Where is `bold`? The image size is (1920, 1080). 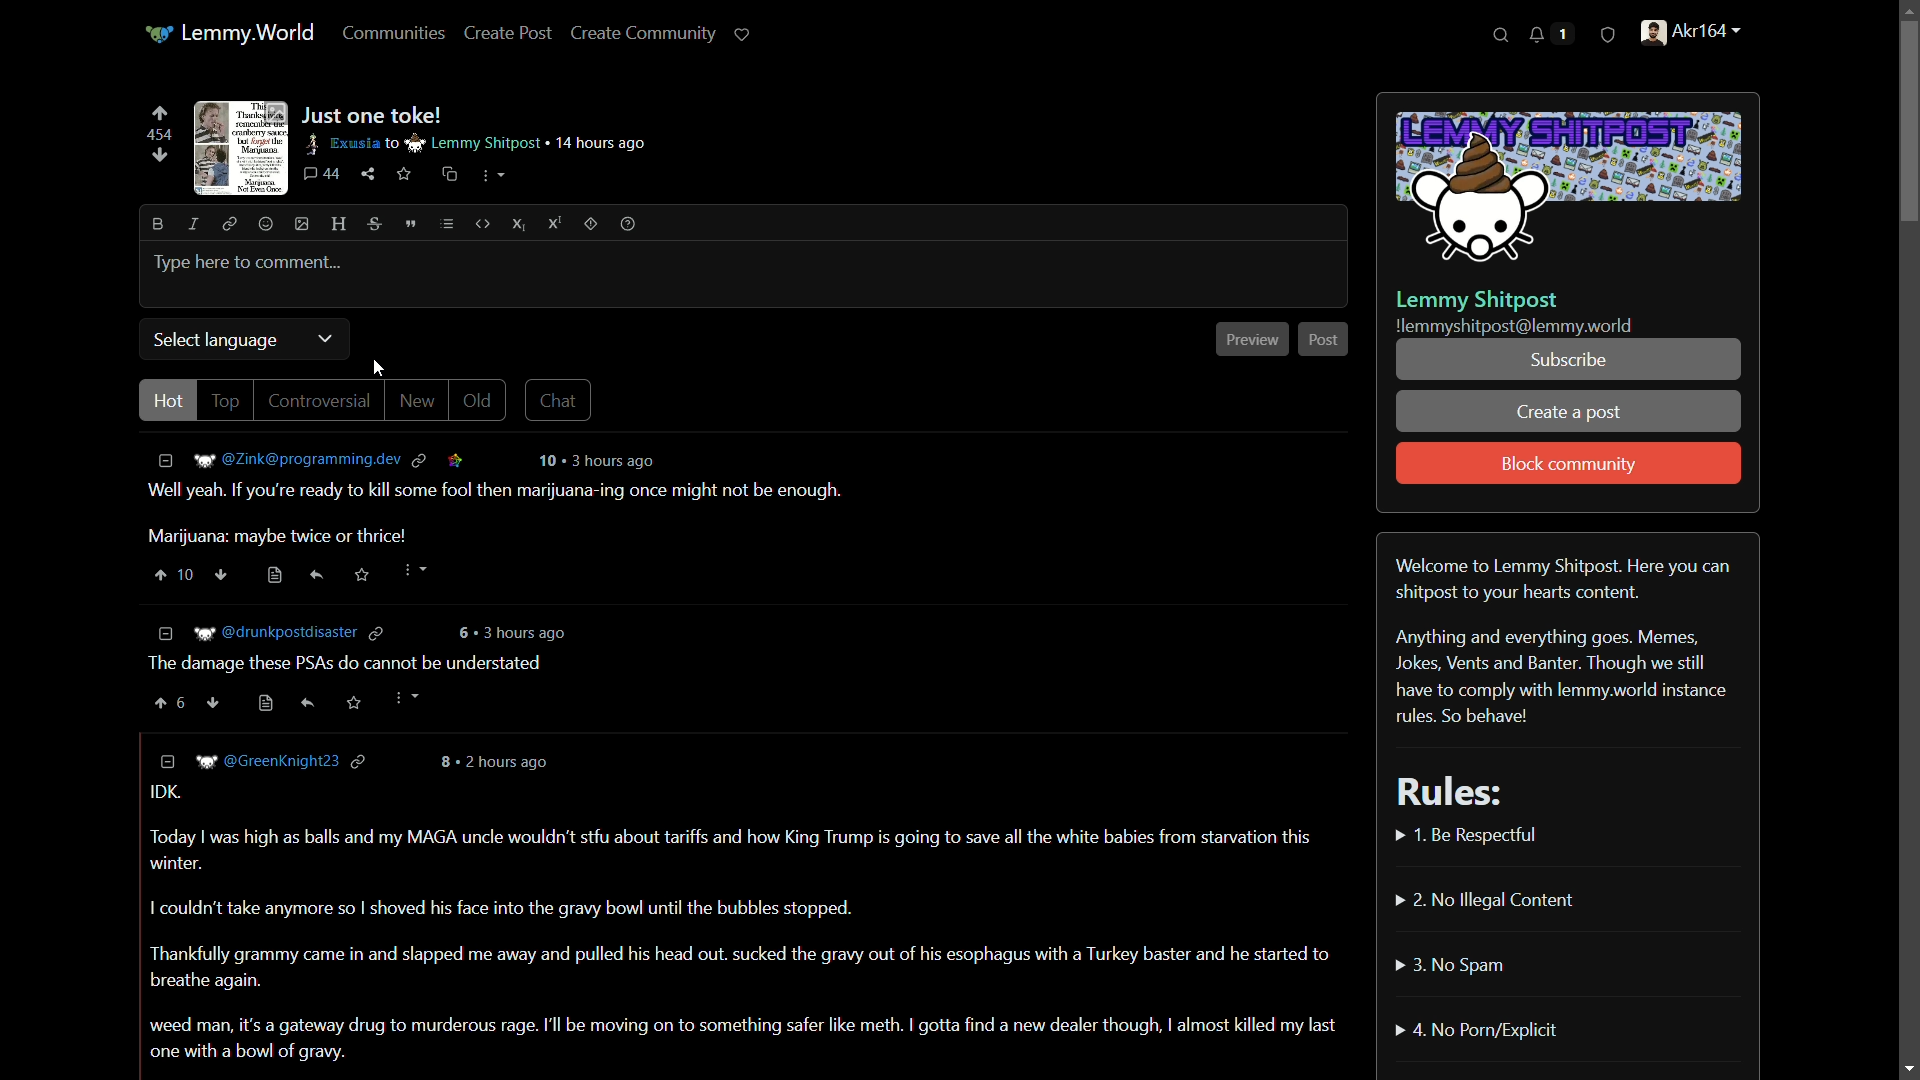
bold is located at coordinates (158, 224).